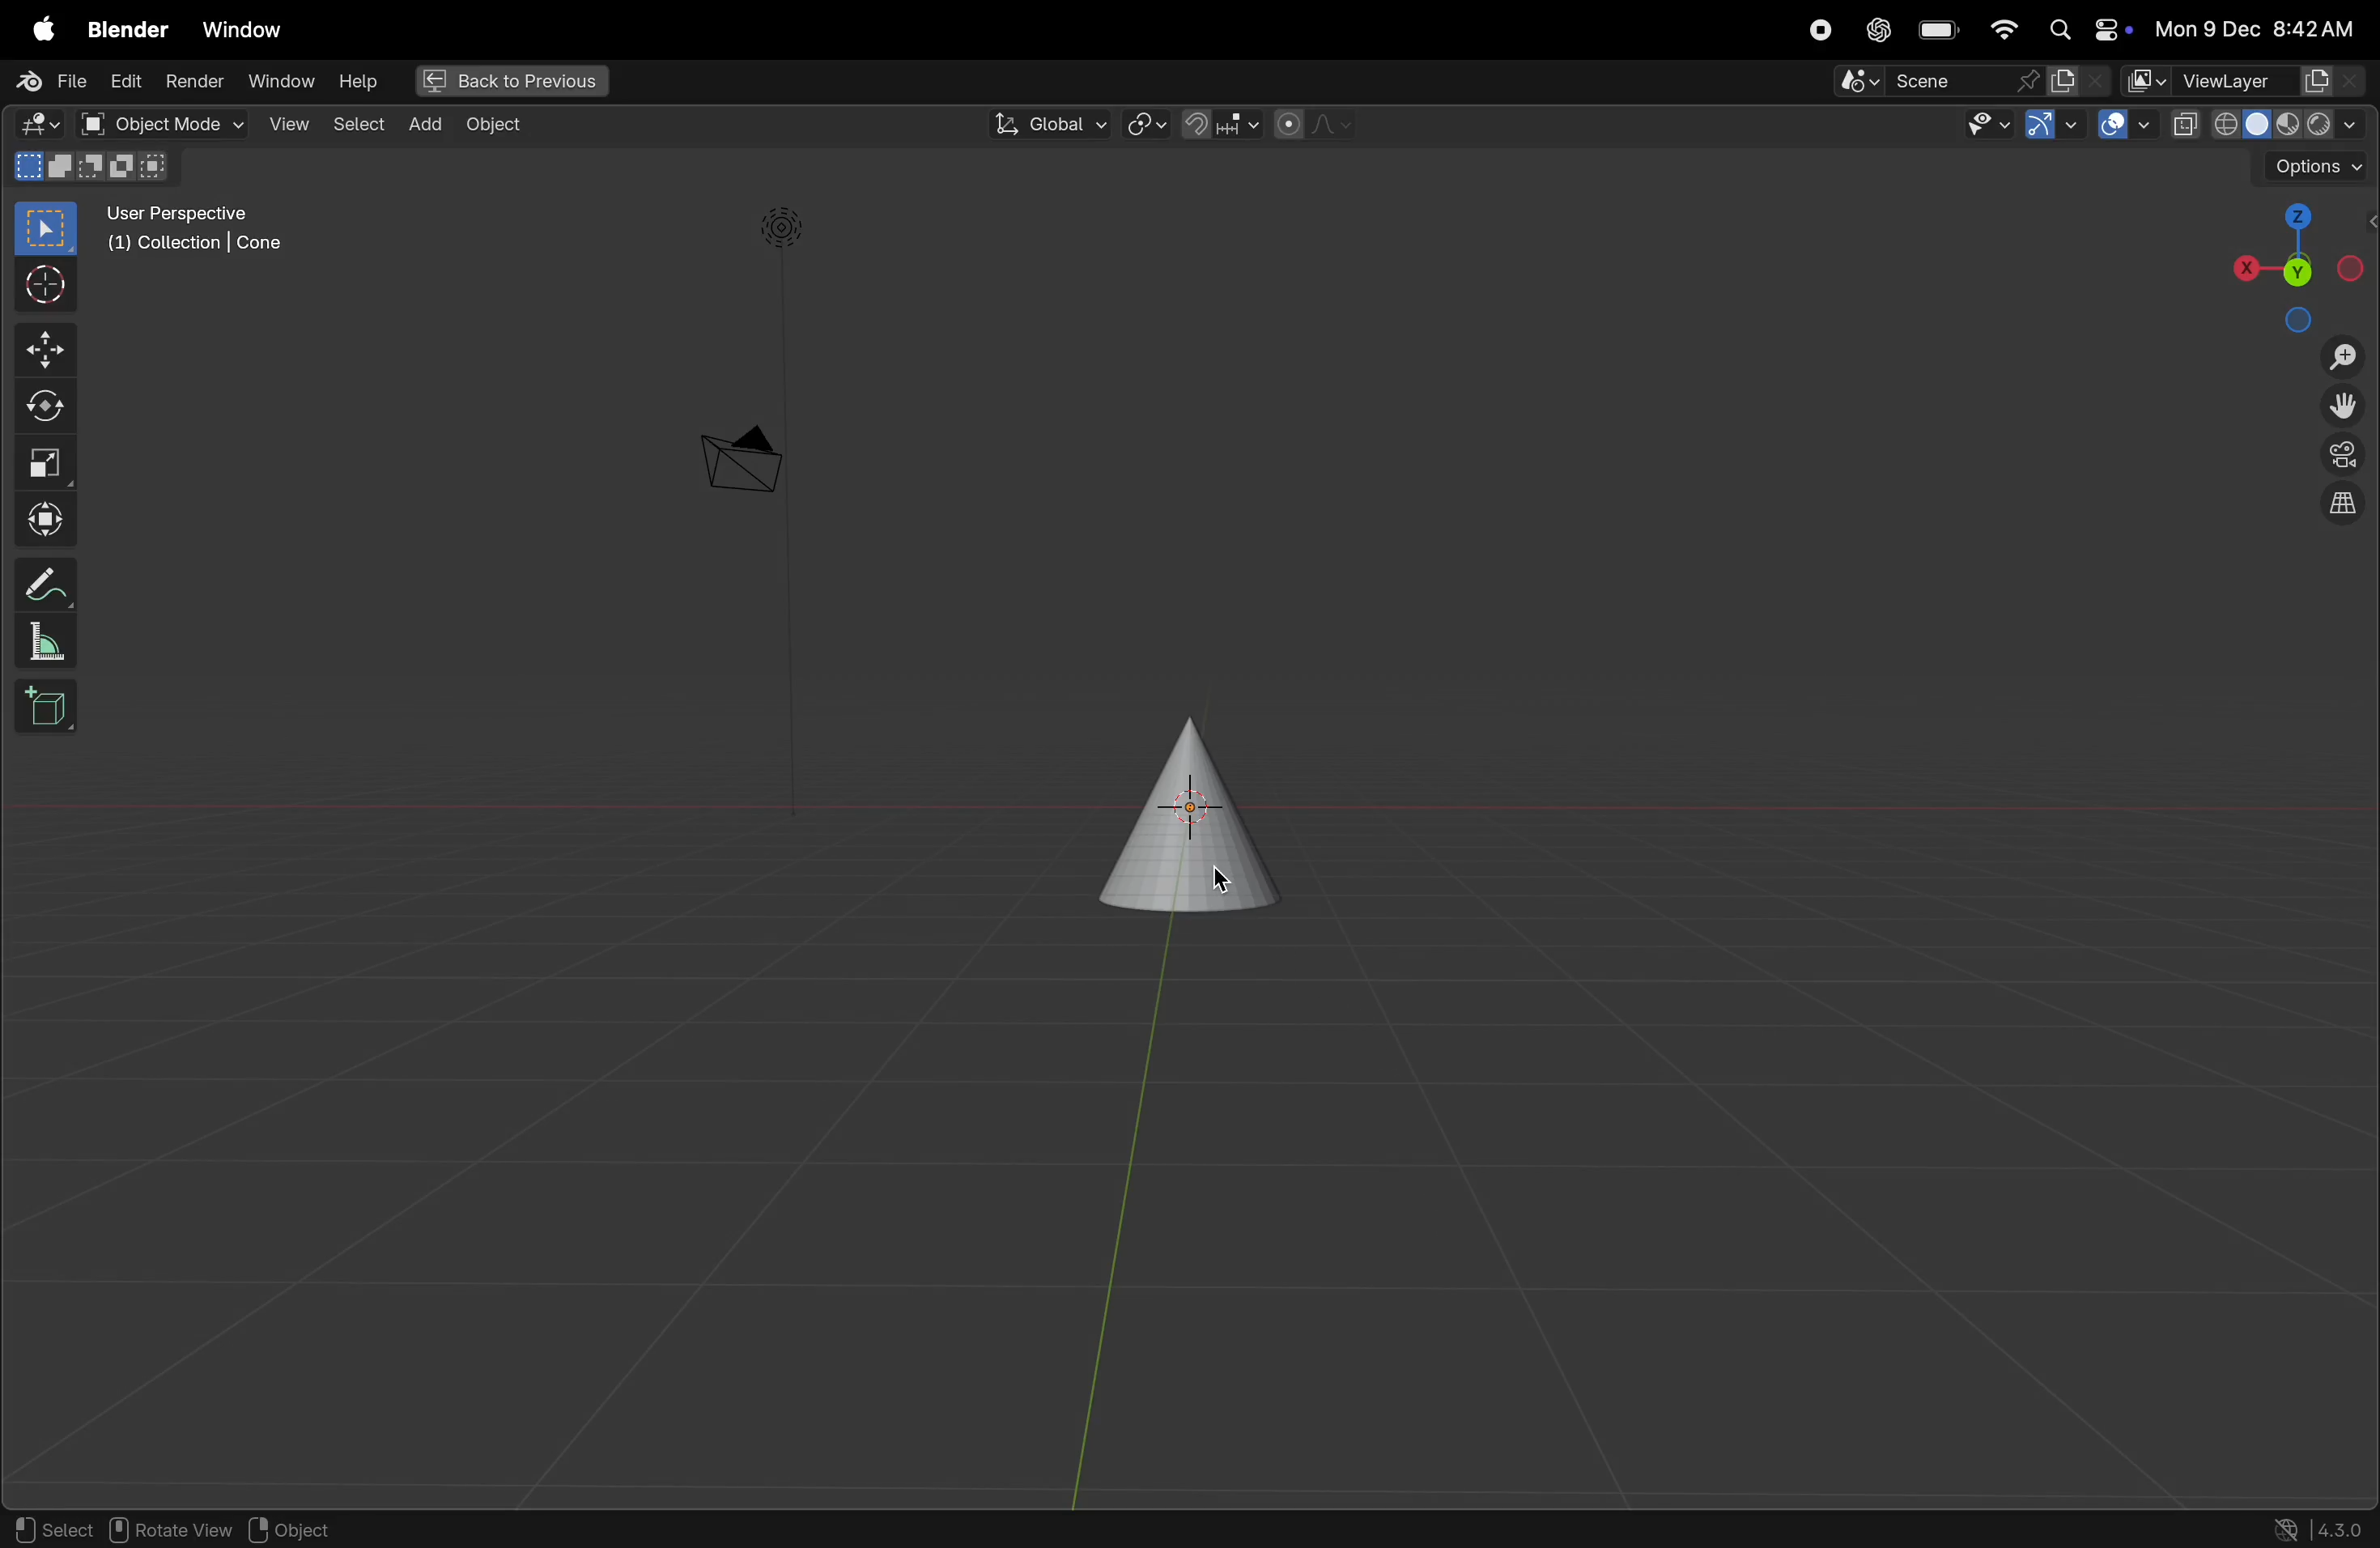 The height and width of the screenshot is (1548, 2380). Describe the element at coordinates (167, 1529) in the screenshot. I see `rotate view` at that location.